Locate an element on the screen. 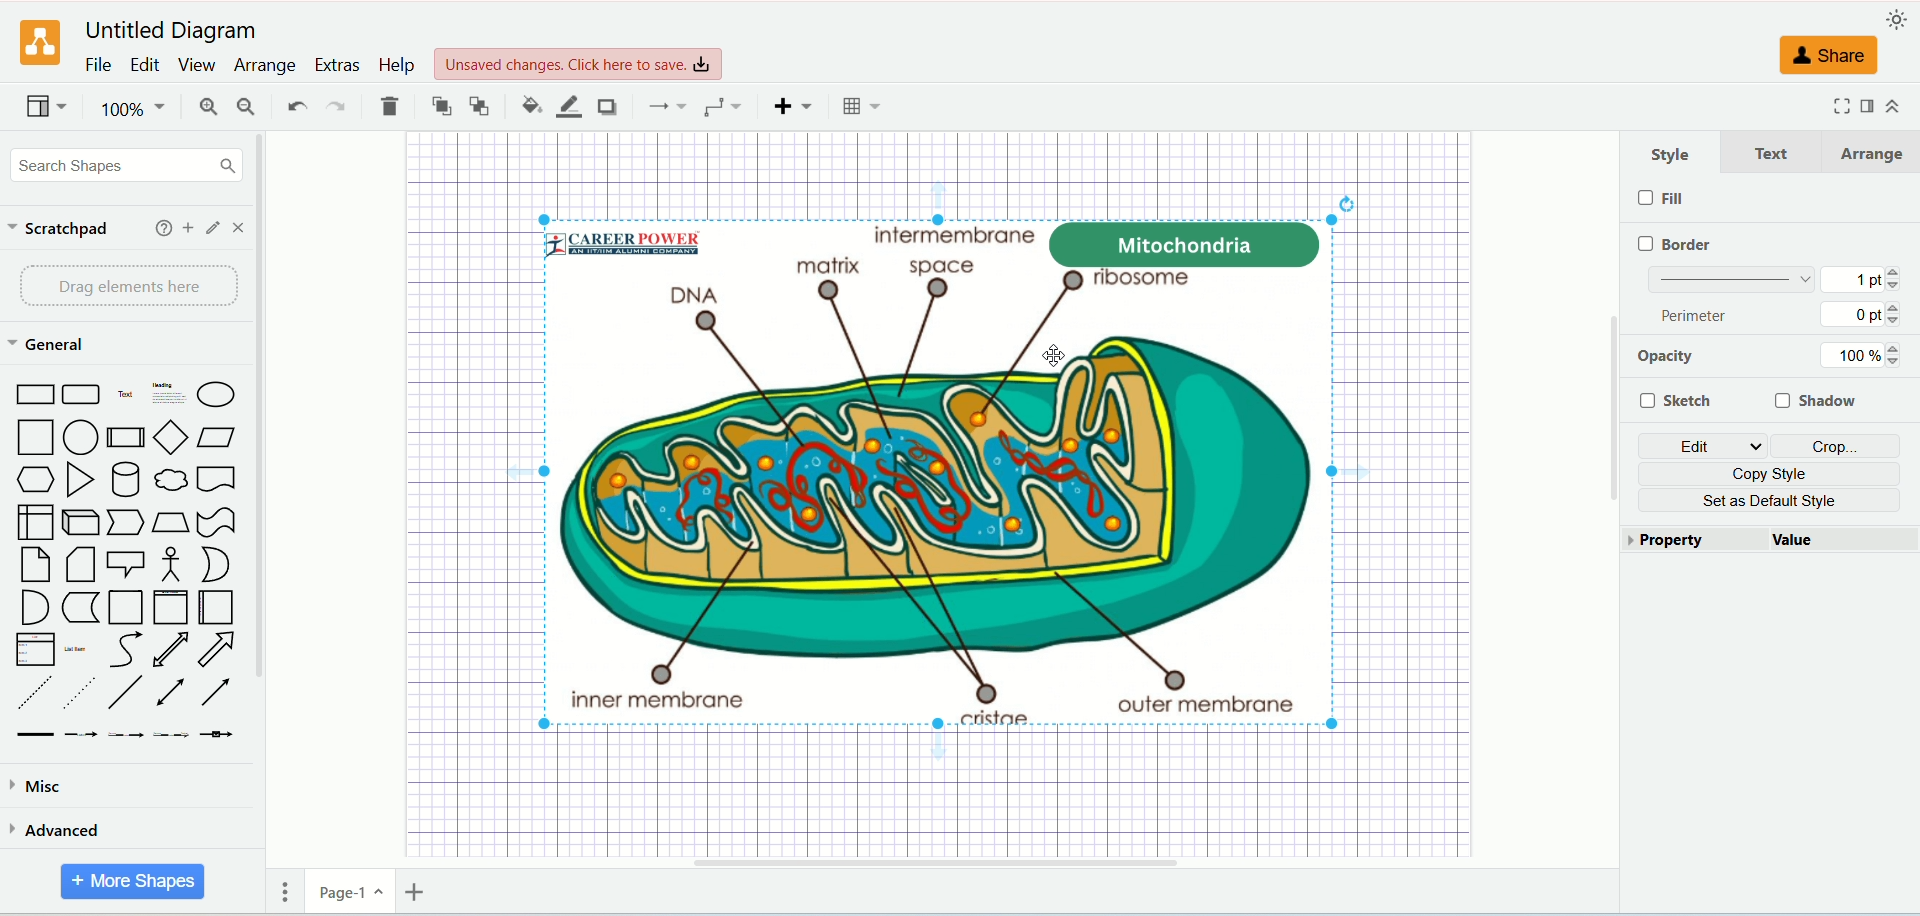  collapse/expand is located at coordinates (1893, 107).